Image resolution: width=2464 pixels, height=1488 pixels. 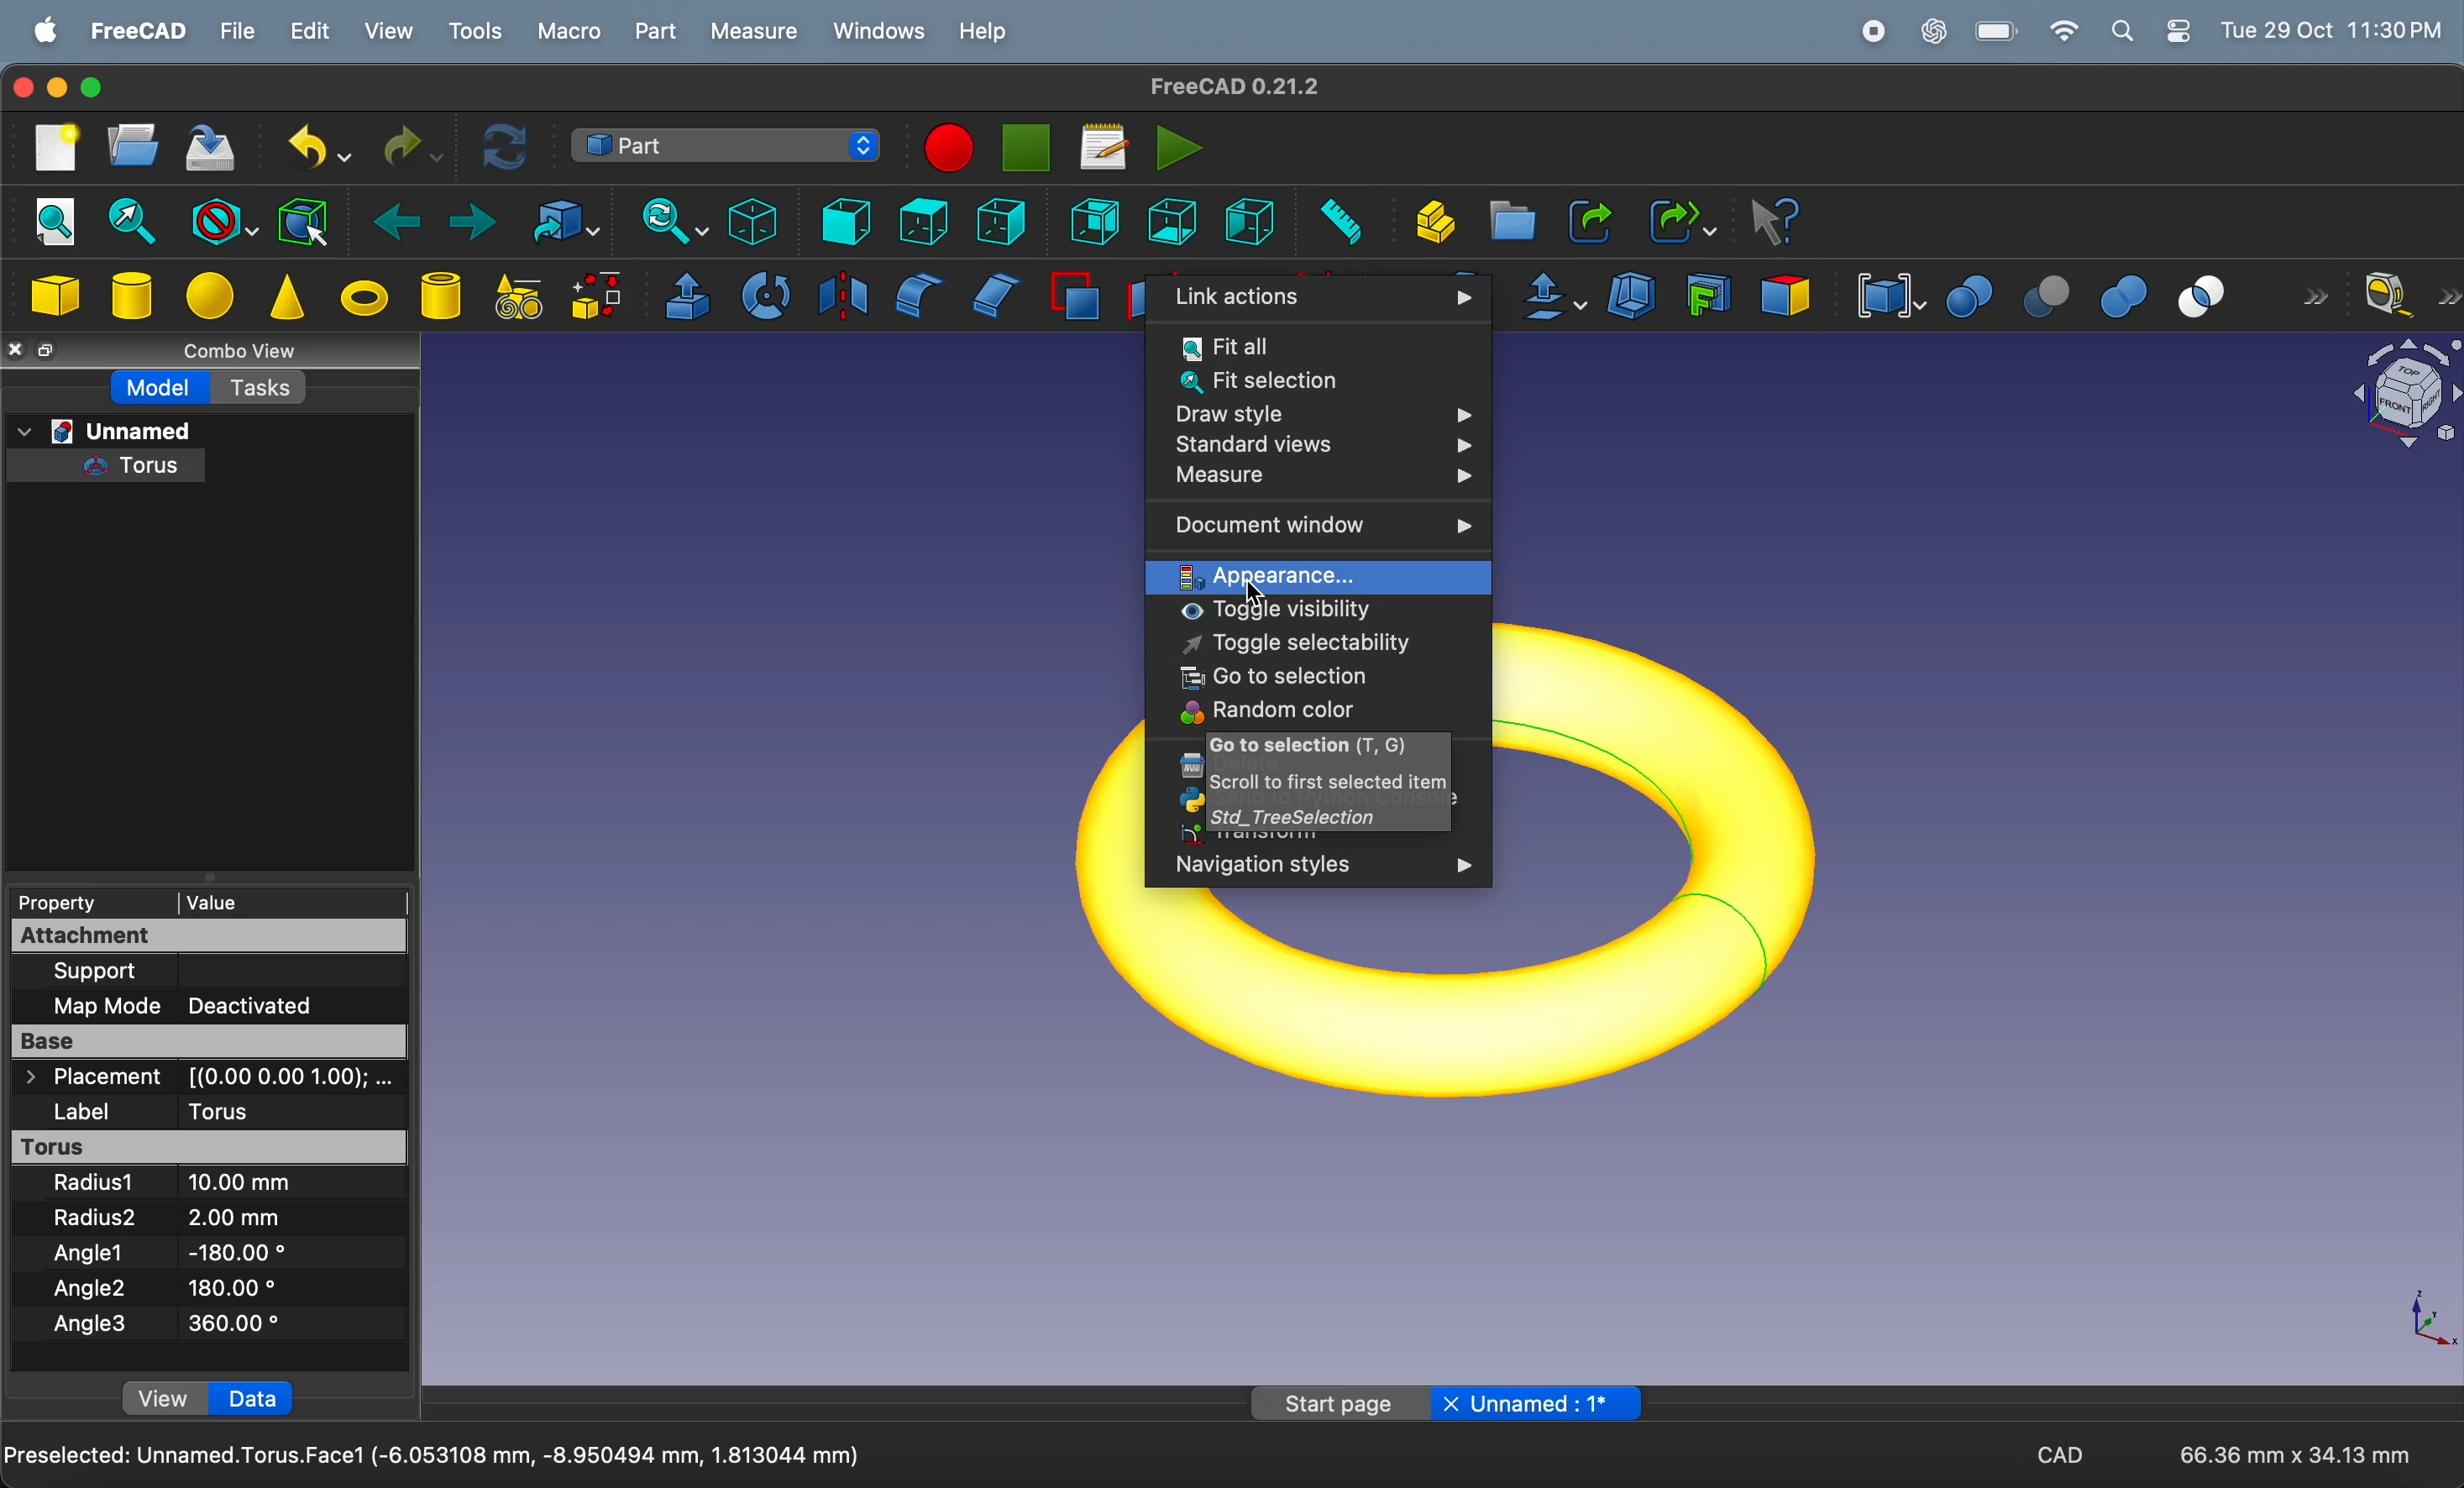 What do you see at coordinates (1028, 148) in the screenshot?
I see `stop marco recording` at bounding box center [1028, 148].